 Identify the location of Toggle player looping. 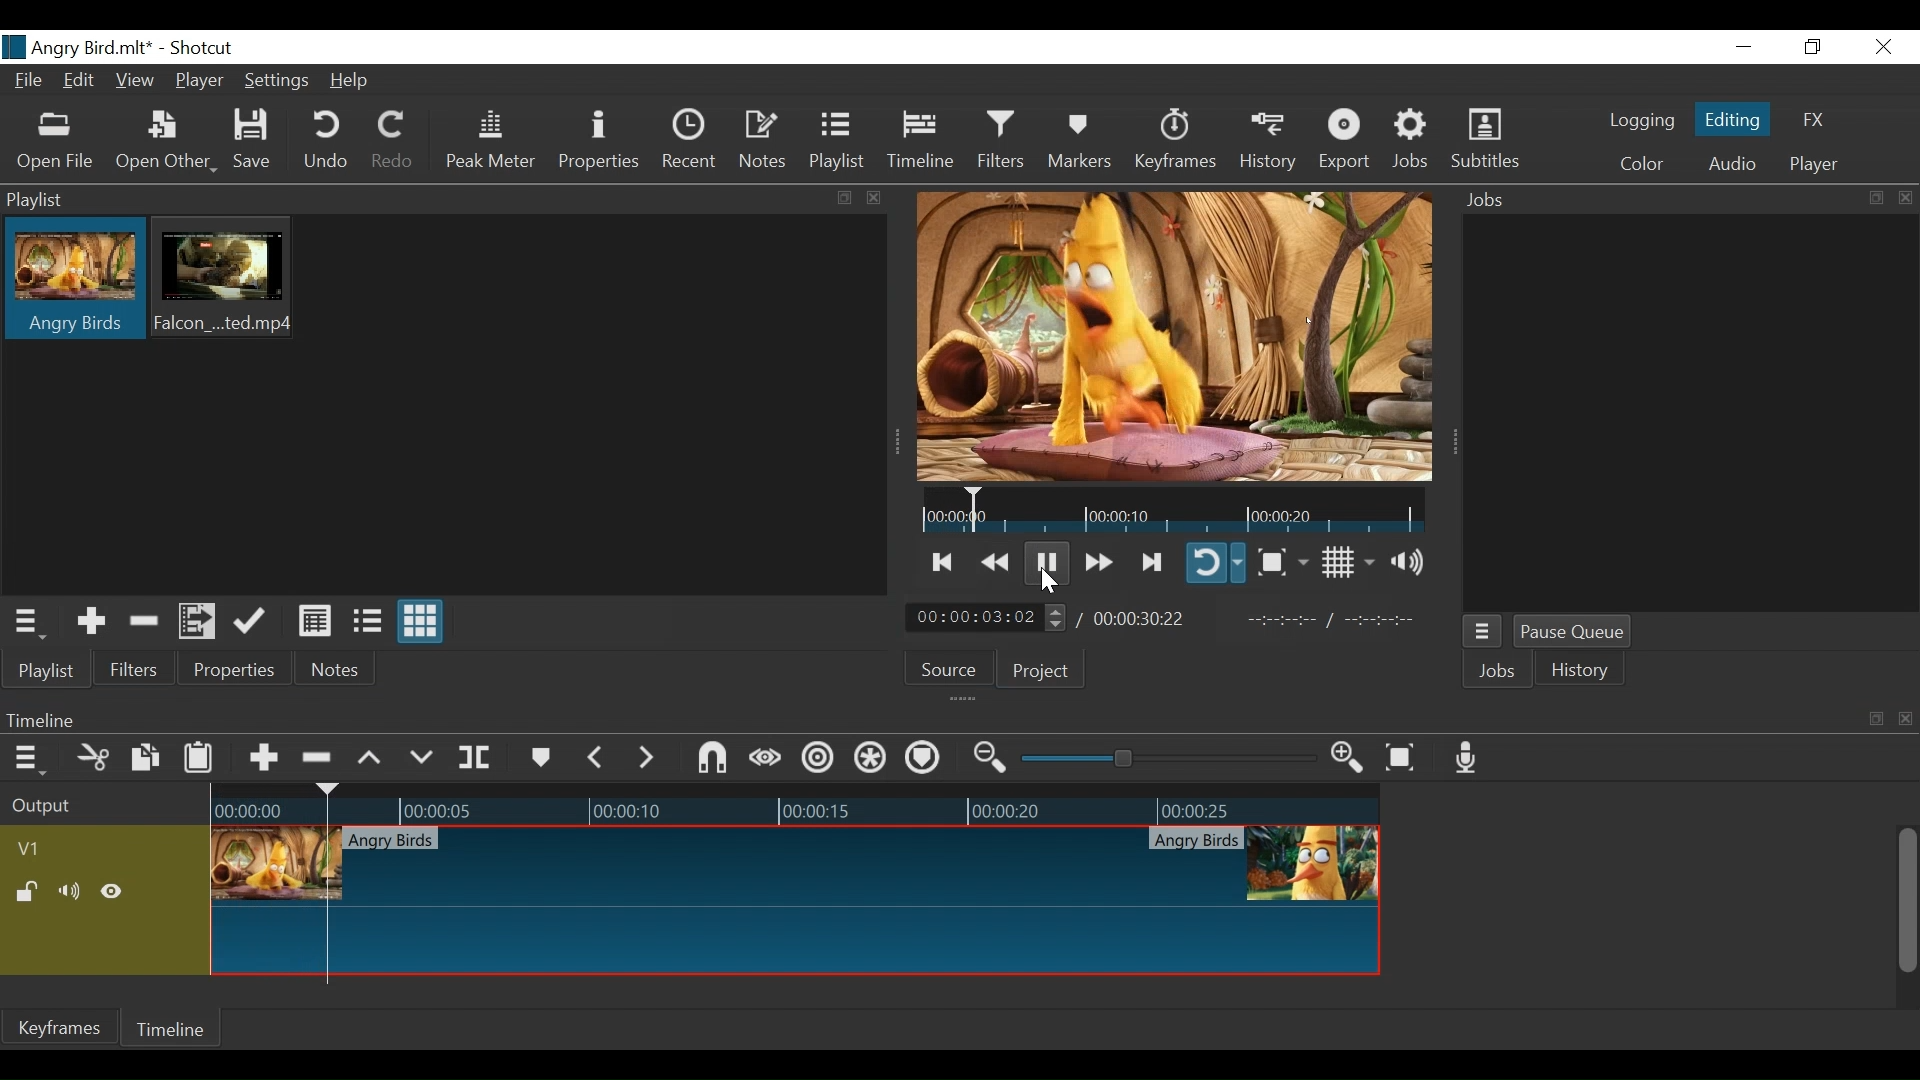
(1215, 564).